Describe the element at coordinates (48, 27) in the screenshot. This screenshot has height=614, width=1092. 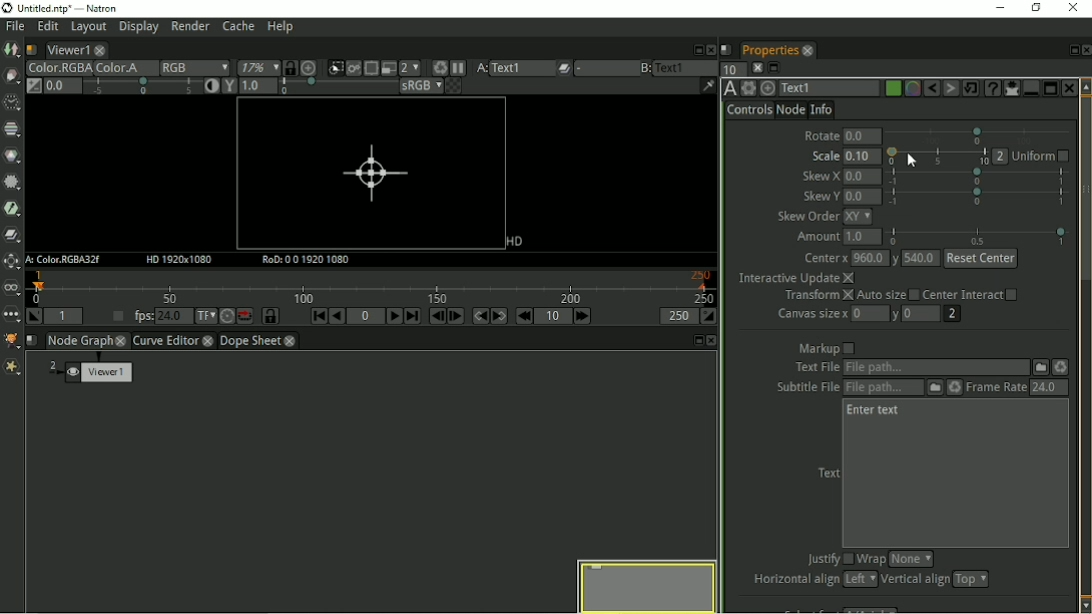
I see `Edit` at that location.